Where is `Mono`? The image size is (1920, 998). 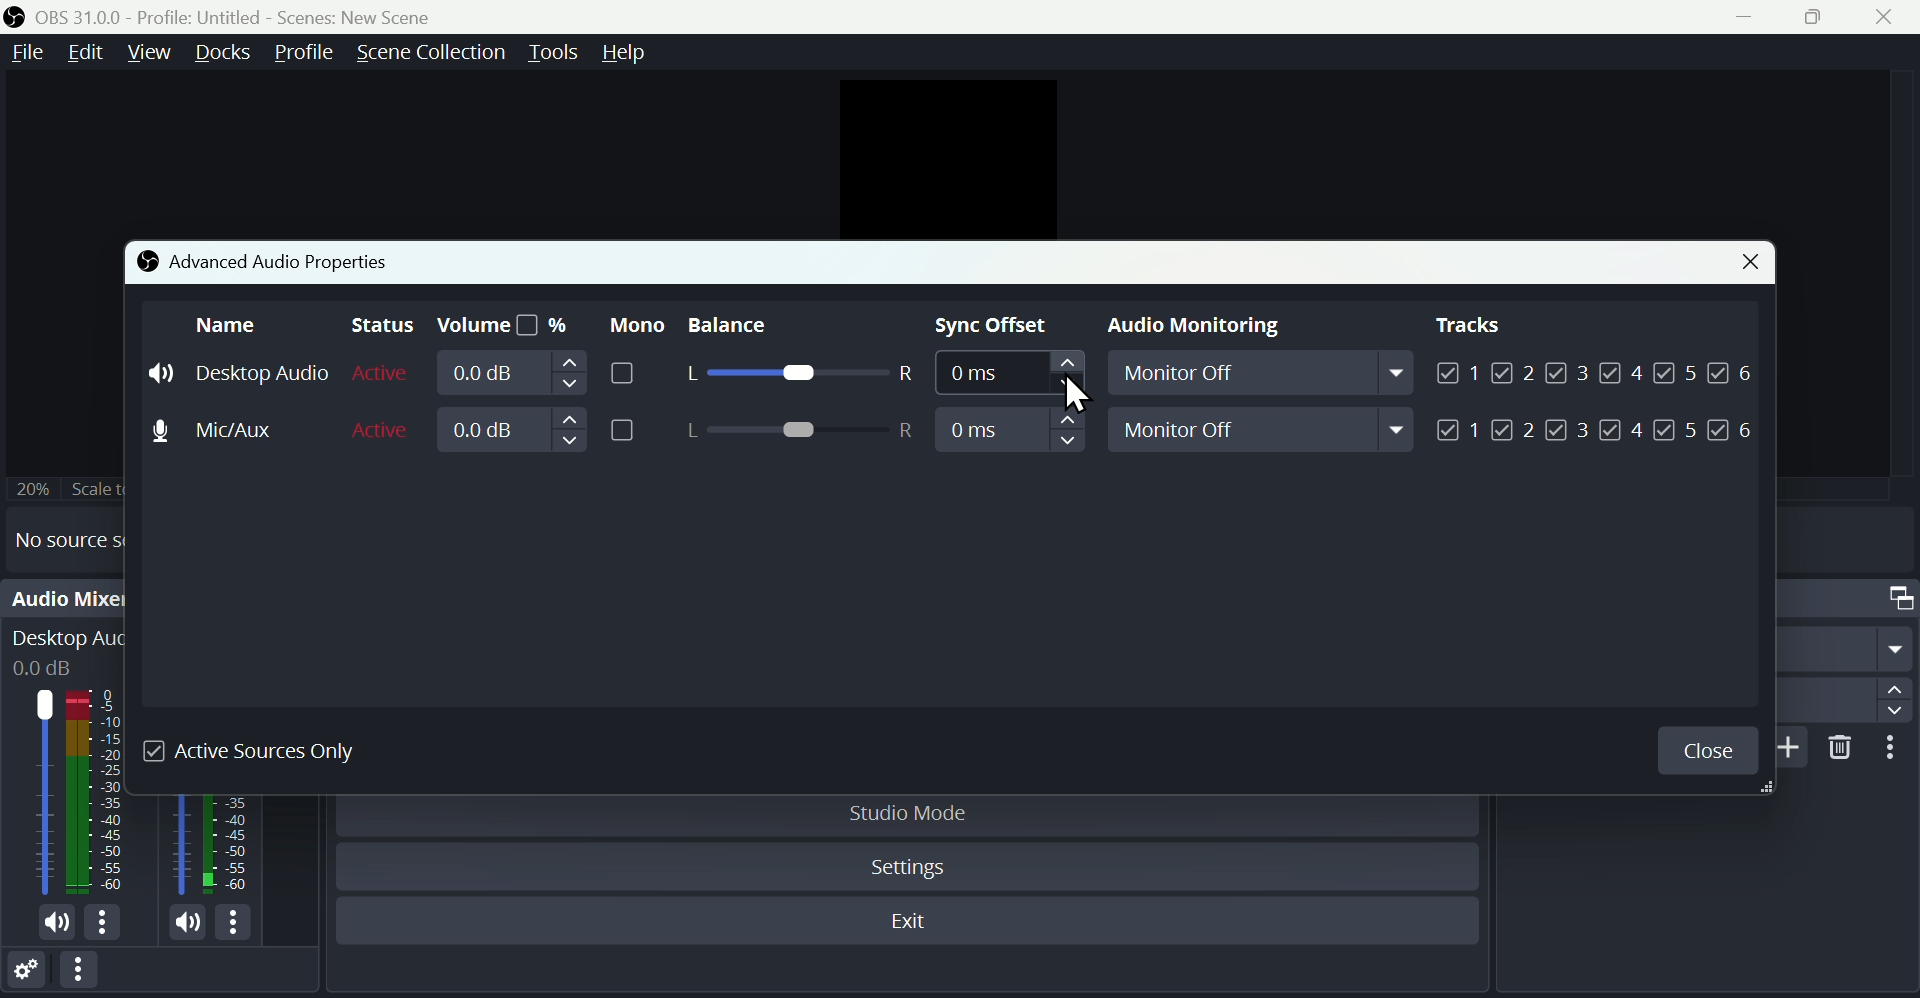
Mono is located at coordinates (633, 324).